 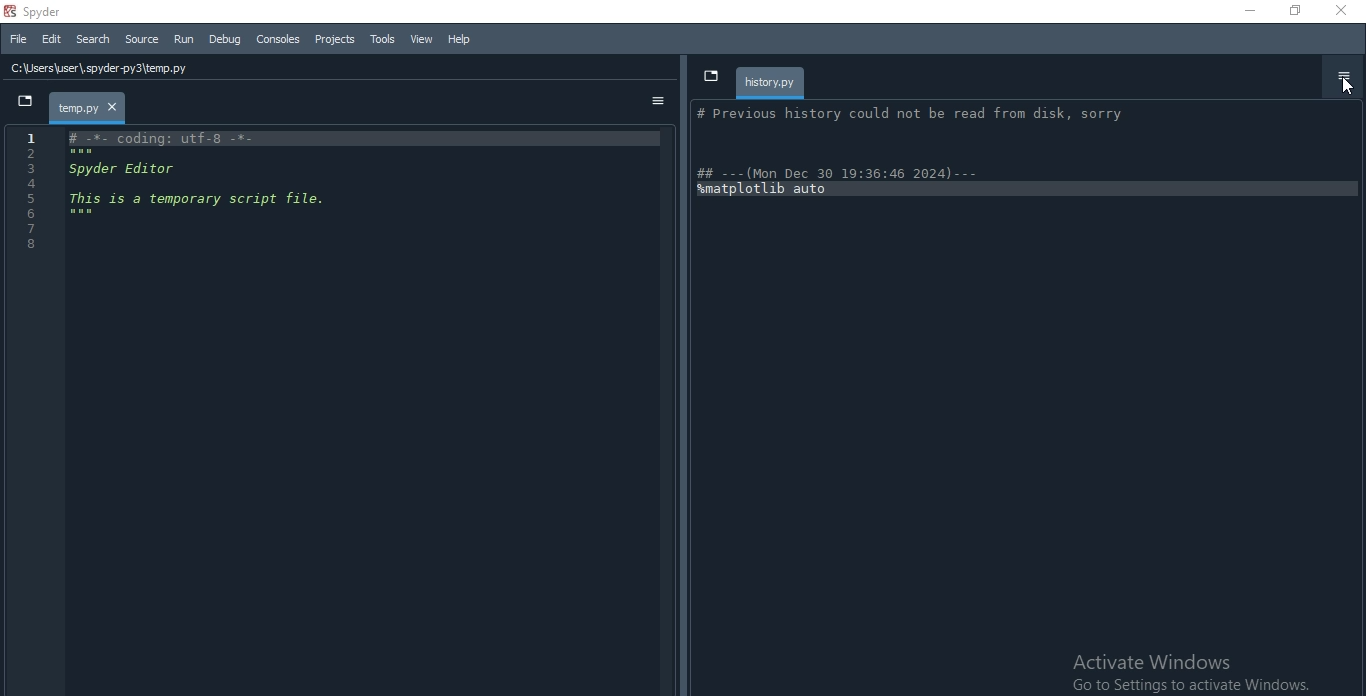 What do you see at coordinates (460, 39) in the screenshot?
I see `Help` at bounding box center [460, 39].